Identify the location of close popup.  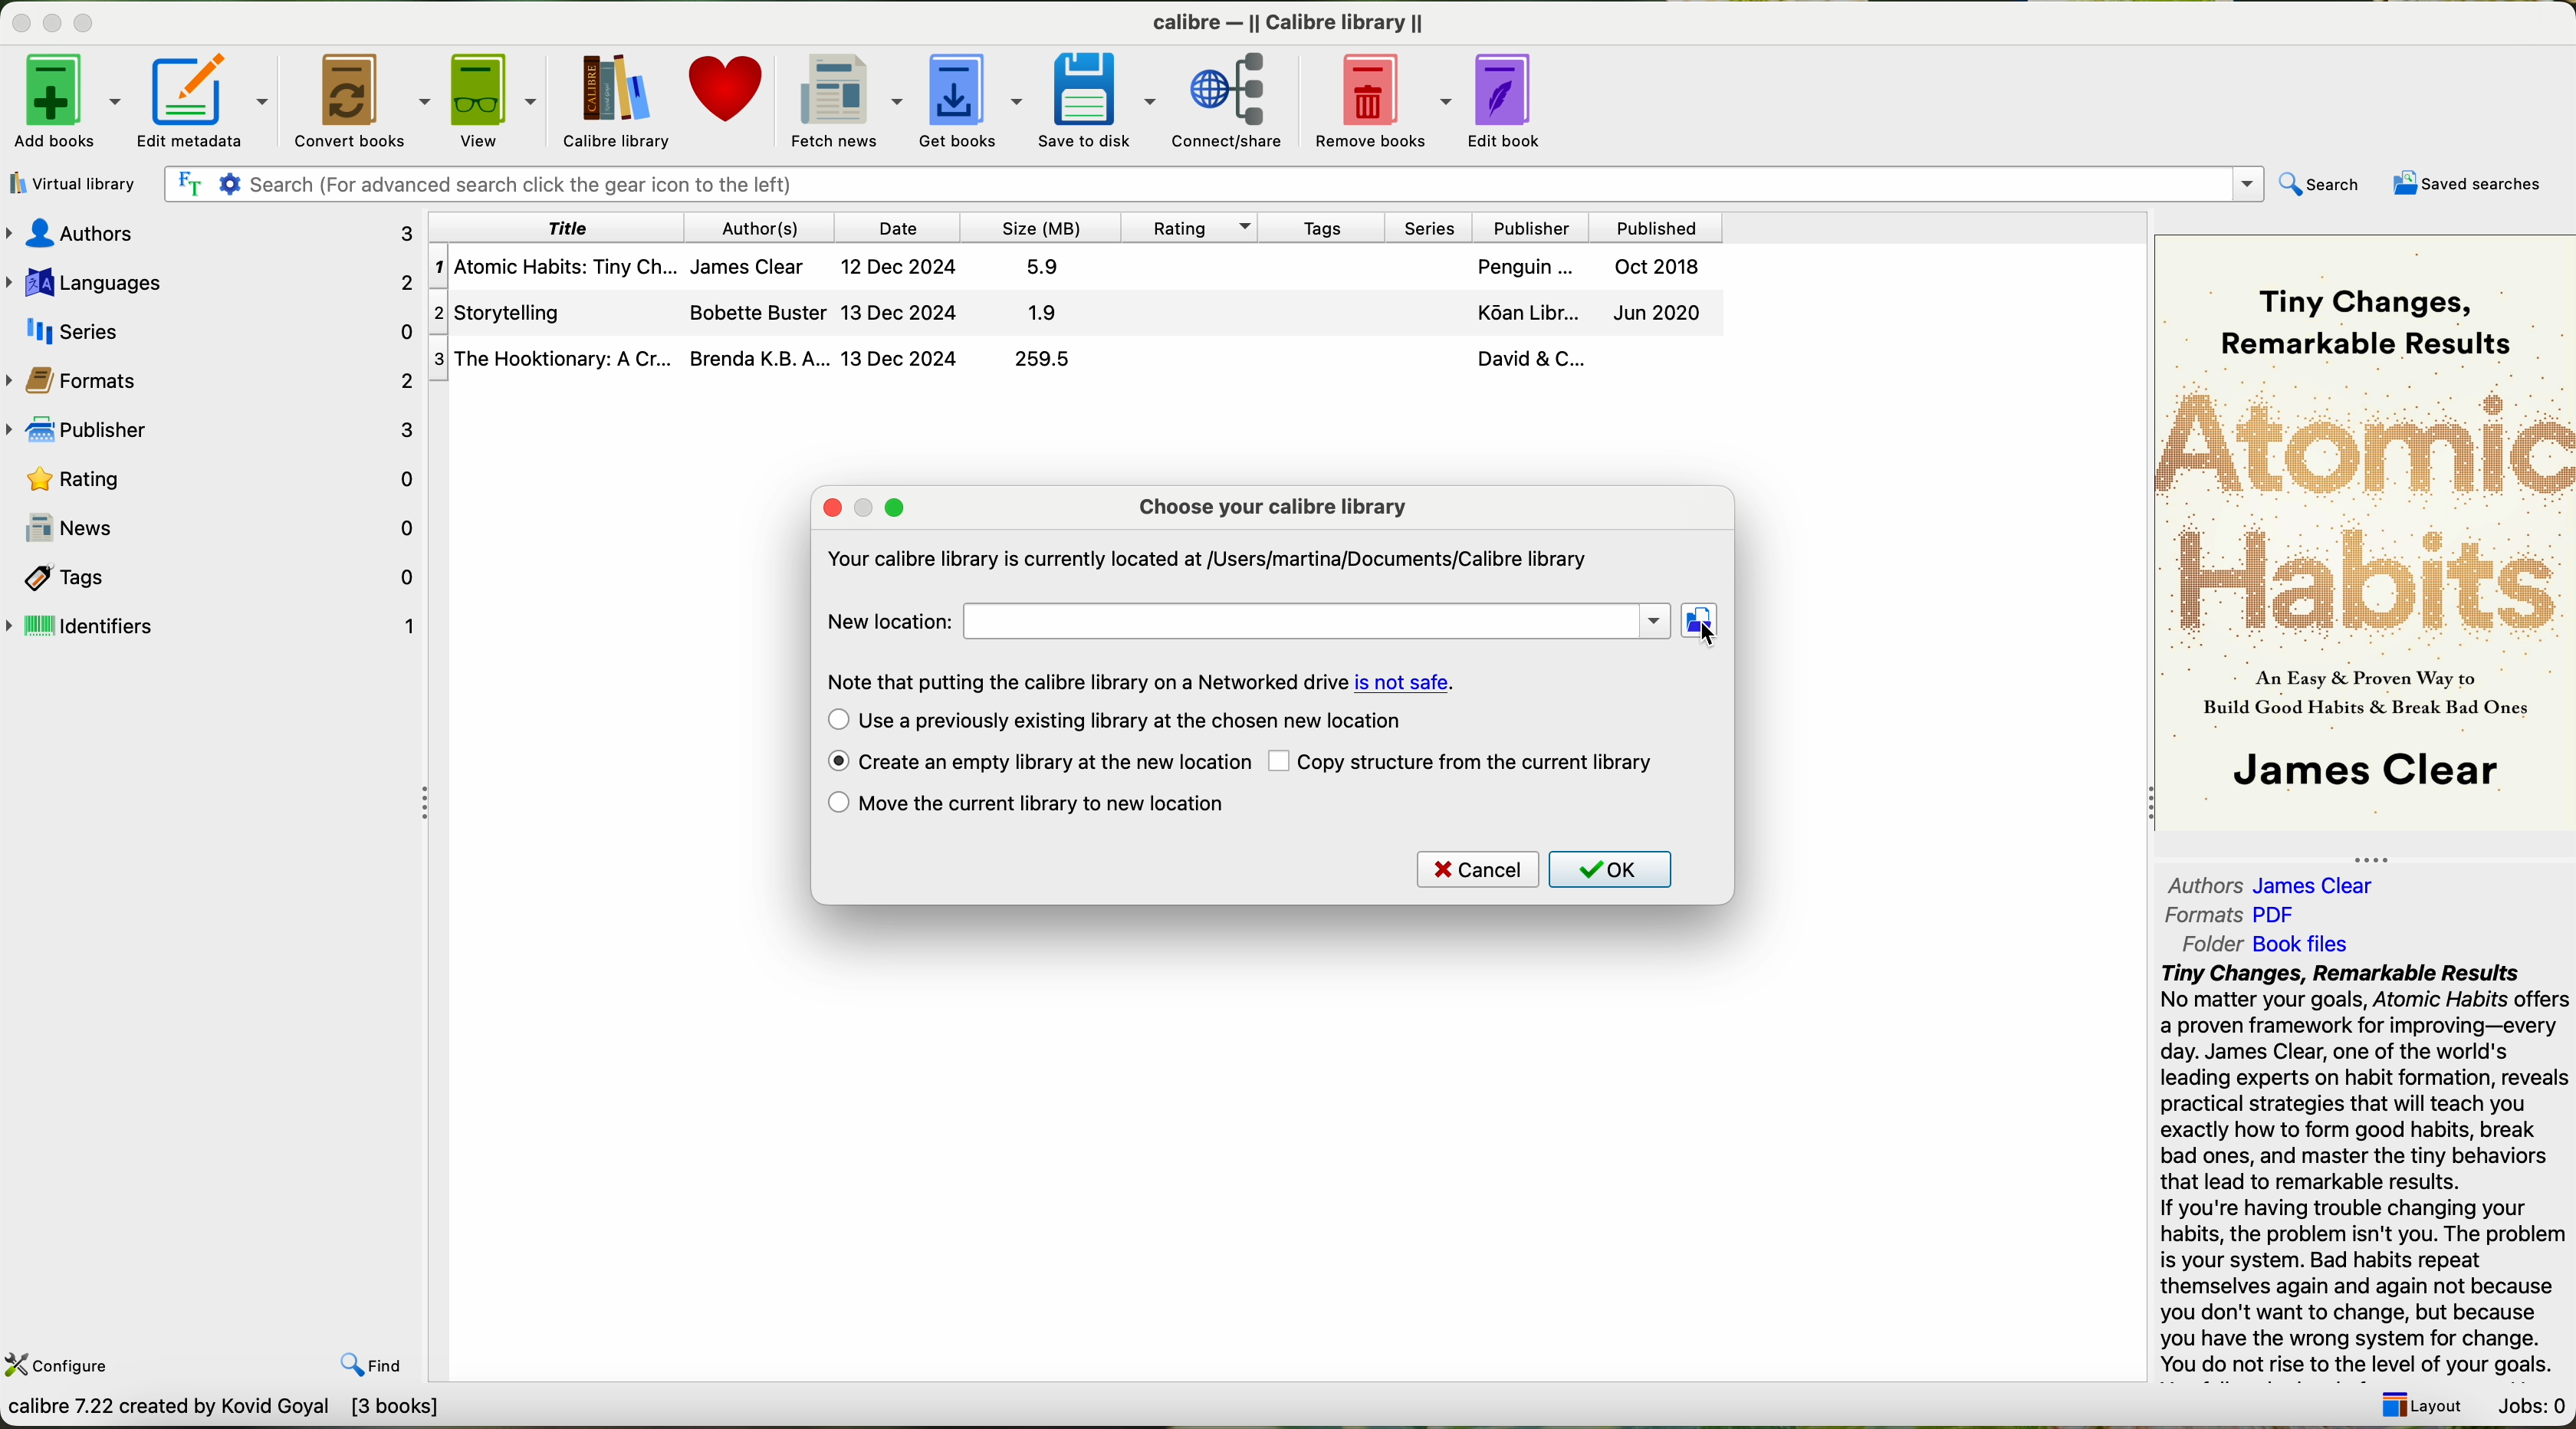
(834, 508).